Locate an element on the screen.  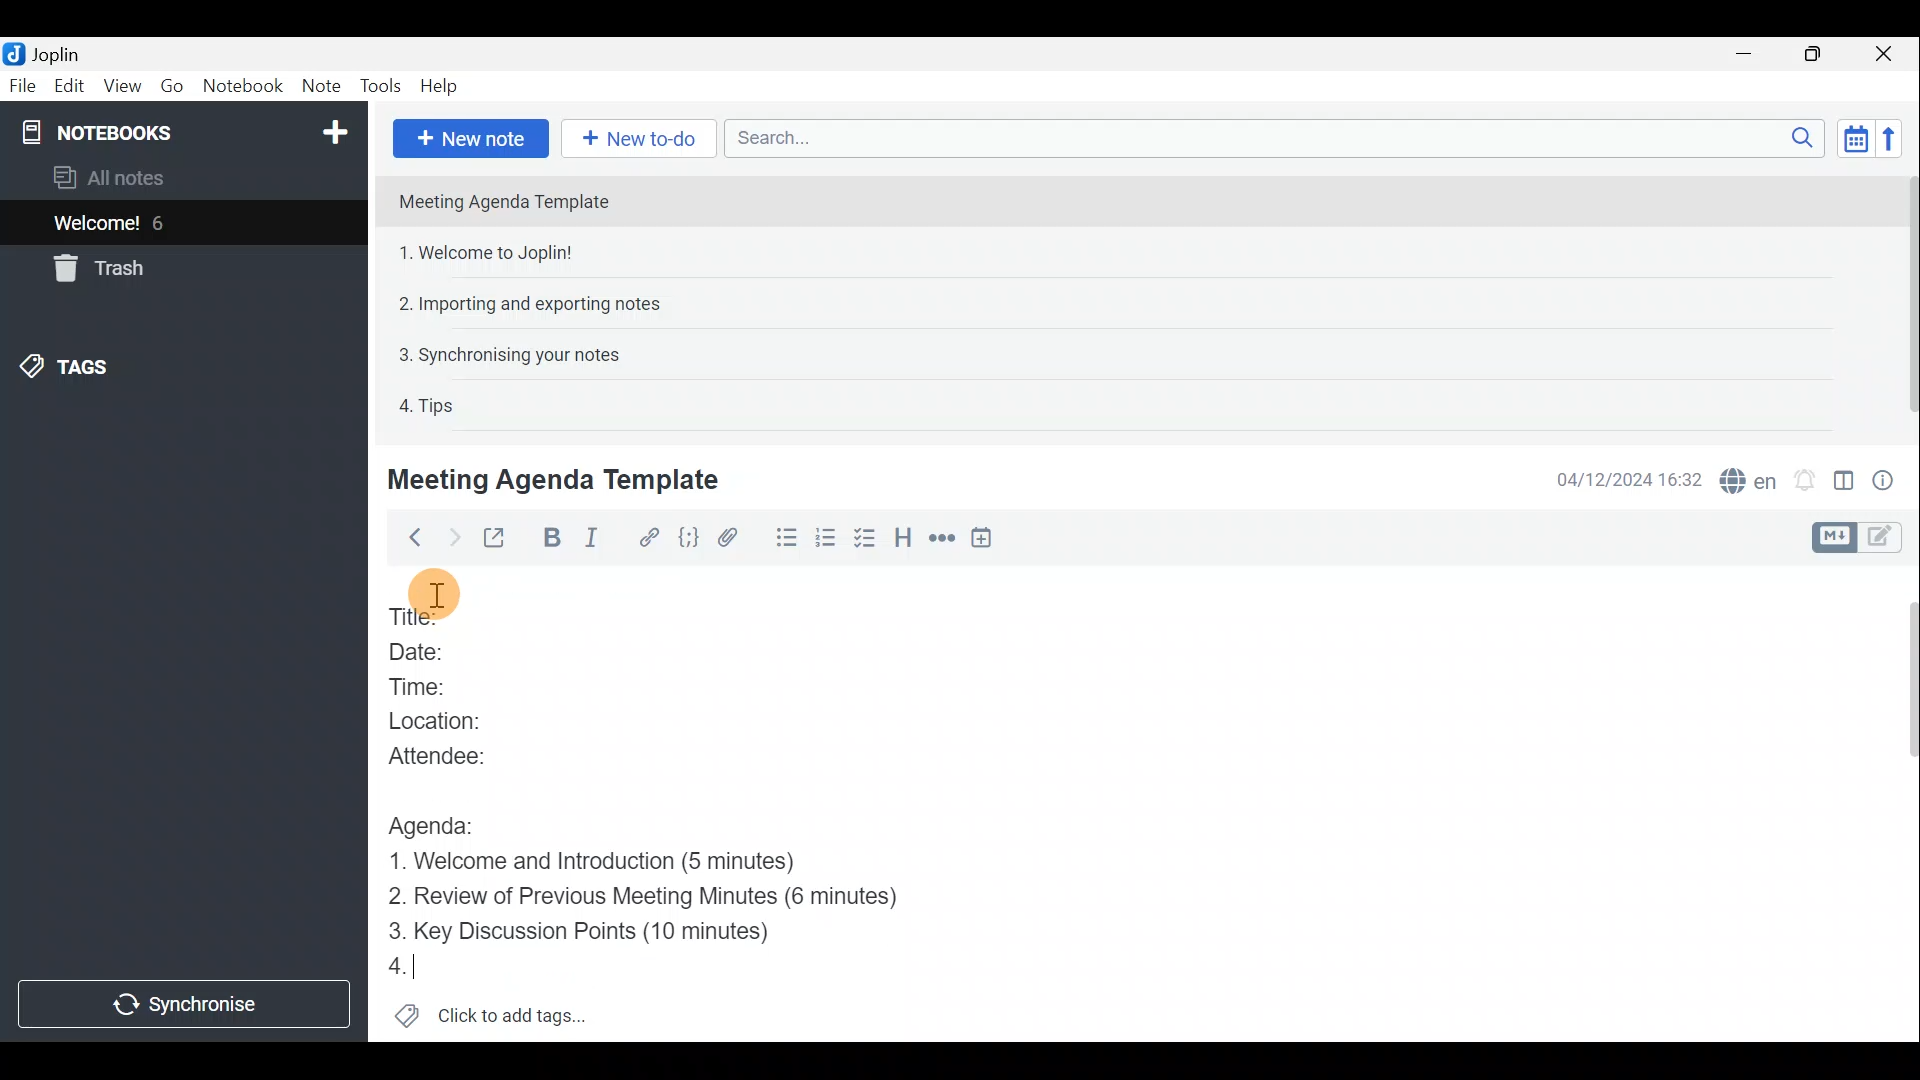
Note properties is located at coordinates (1890, 479).